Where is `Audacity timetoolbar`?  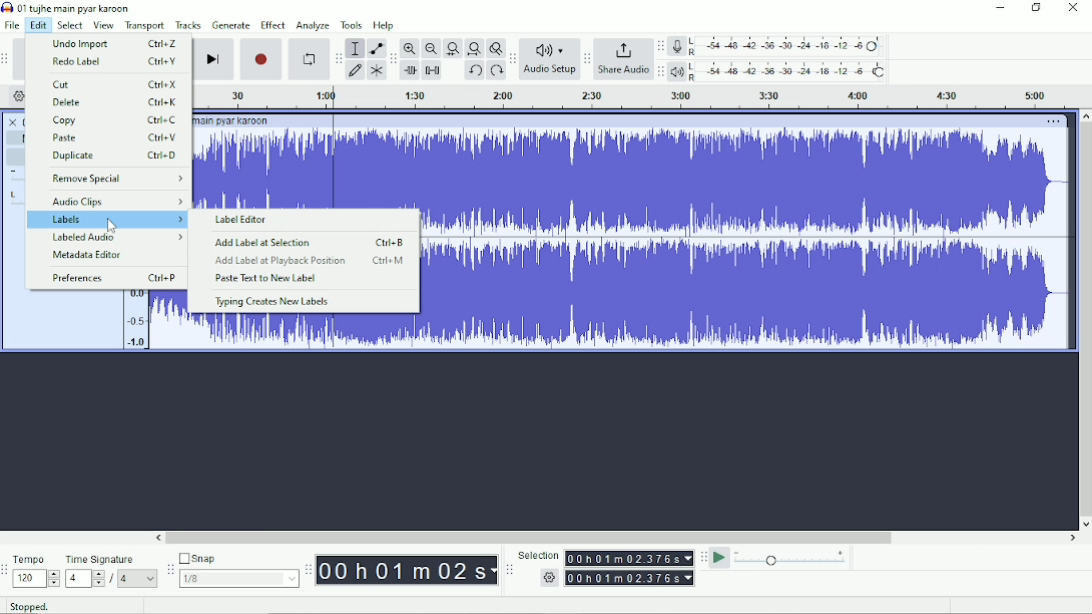 Audacity timetoolbar is located at coordinates (308, 571).